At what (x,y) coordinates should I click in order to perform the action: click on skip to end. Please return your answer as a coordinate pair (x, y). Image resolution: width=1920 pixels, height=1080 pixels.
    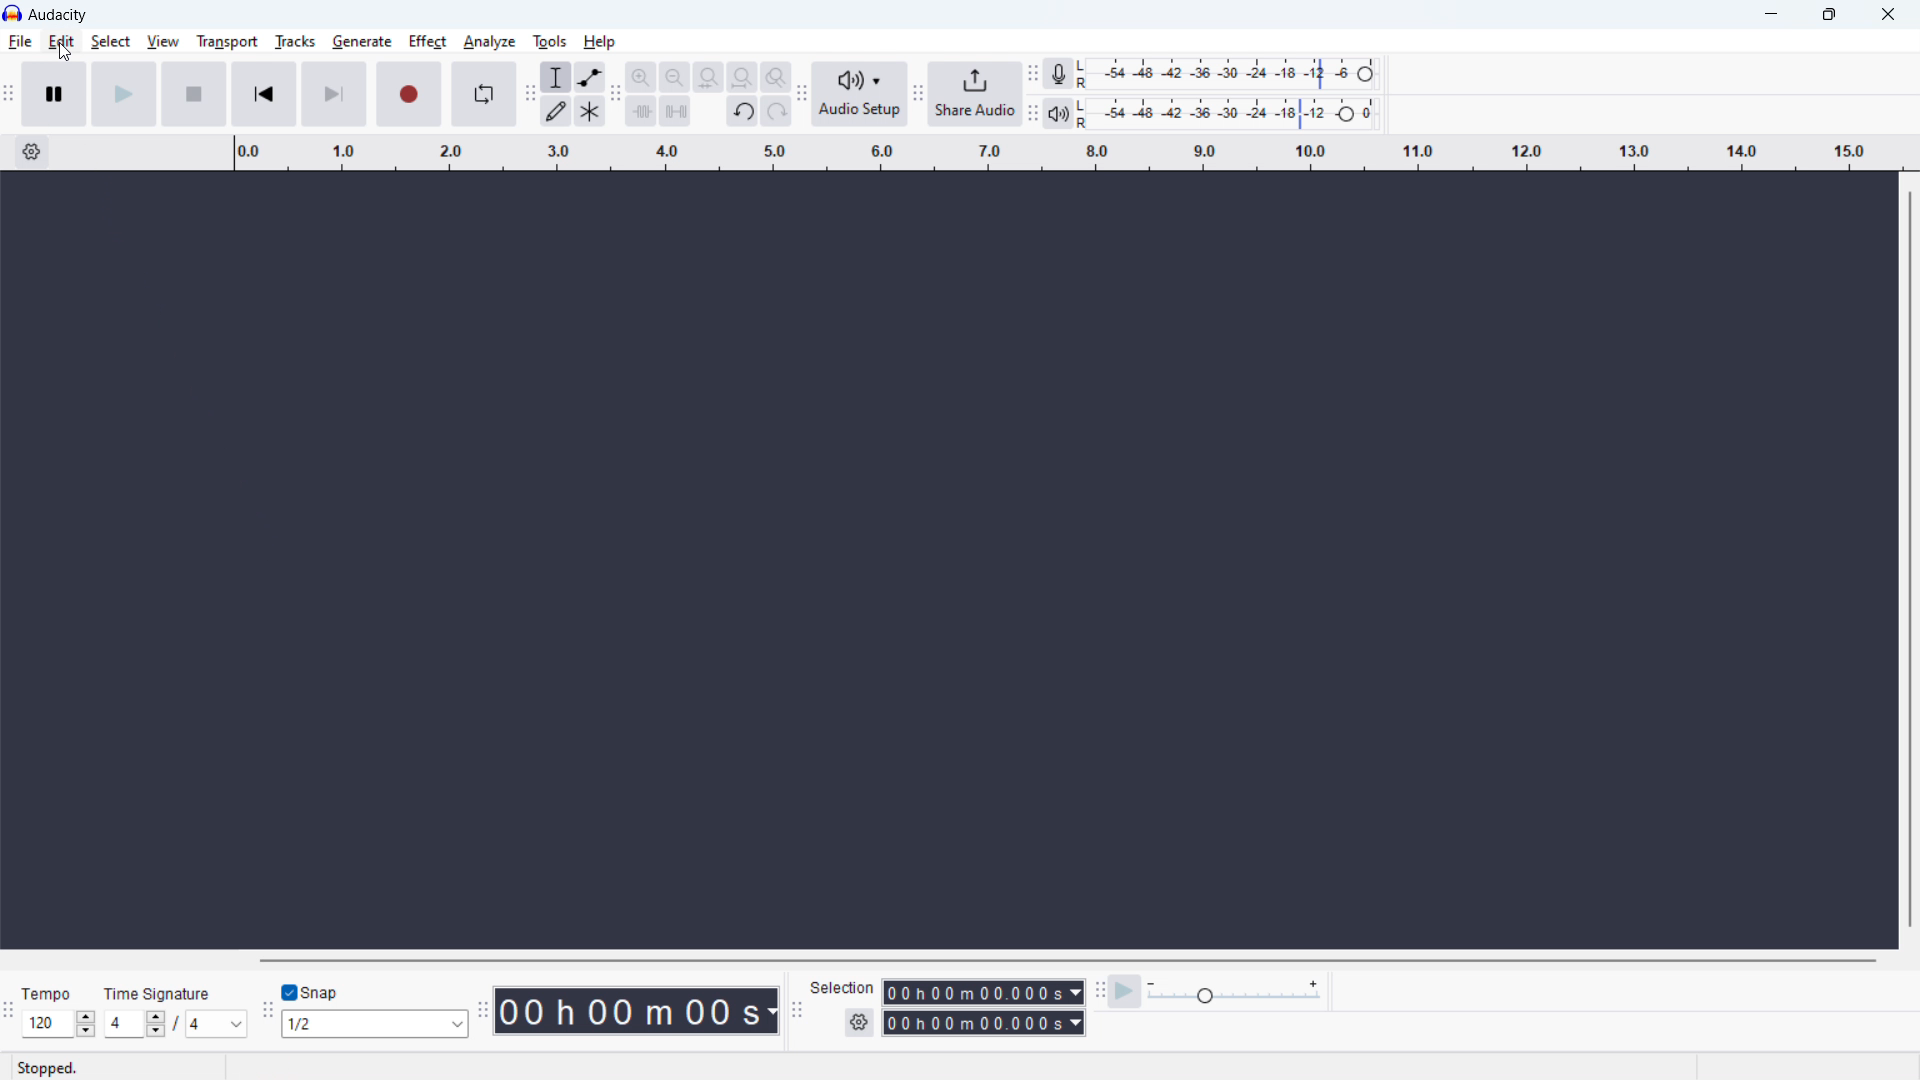
    Looking at the image, I should click on (334, 93).